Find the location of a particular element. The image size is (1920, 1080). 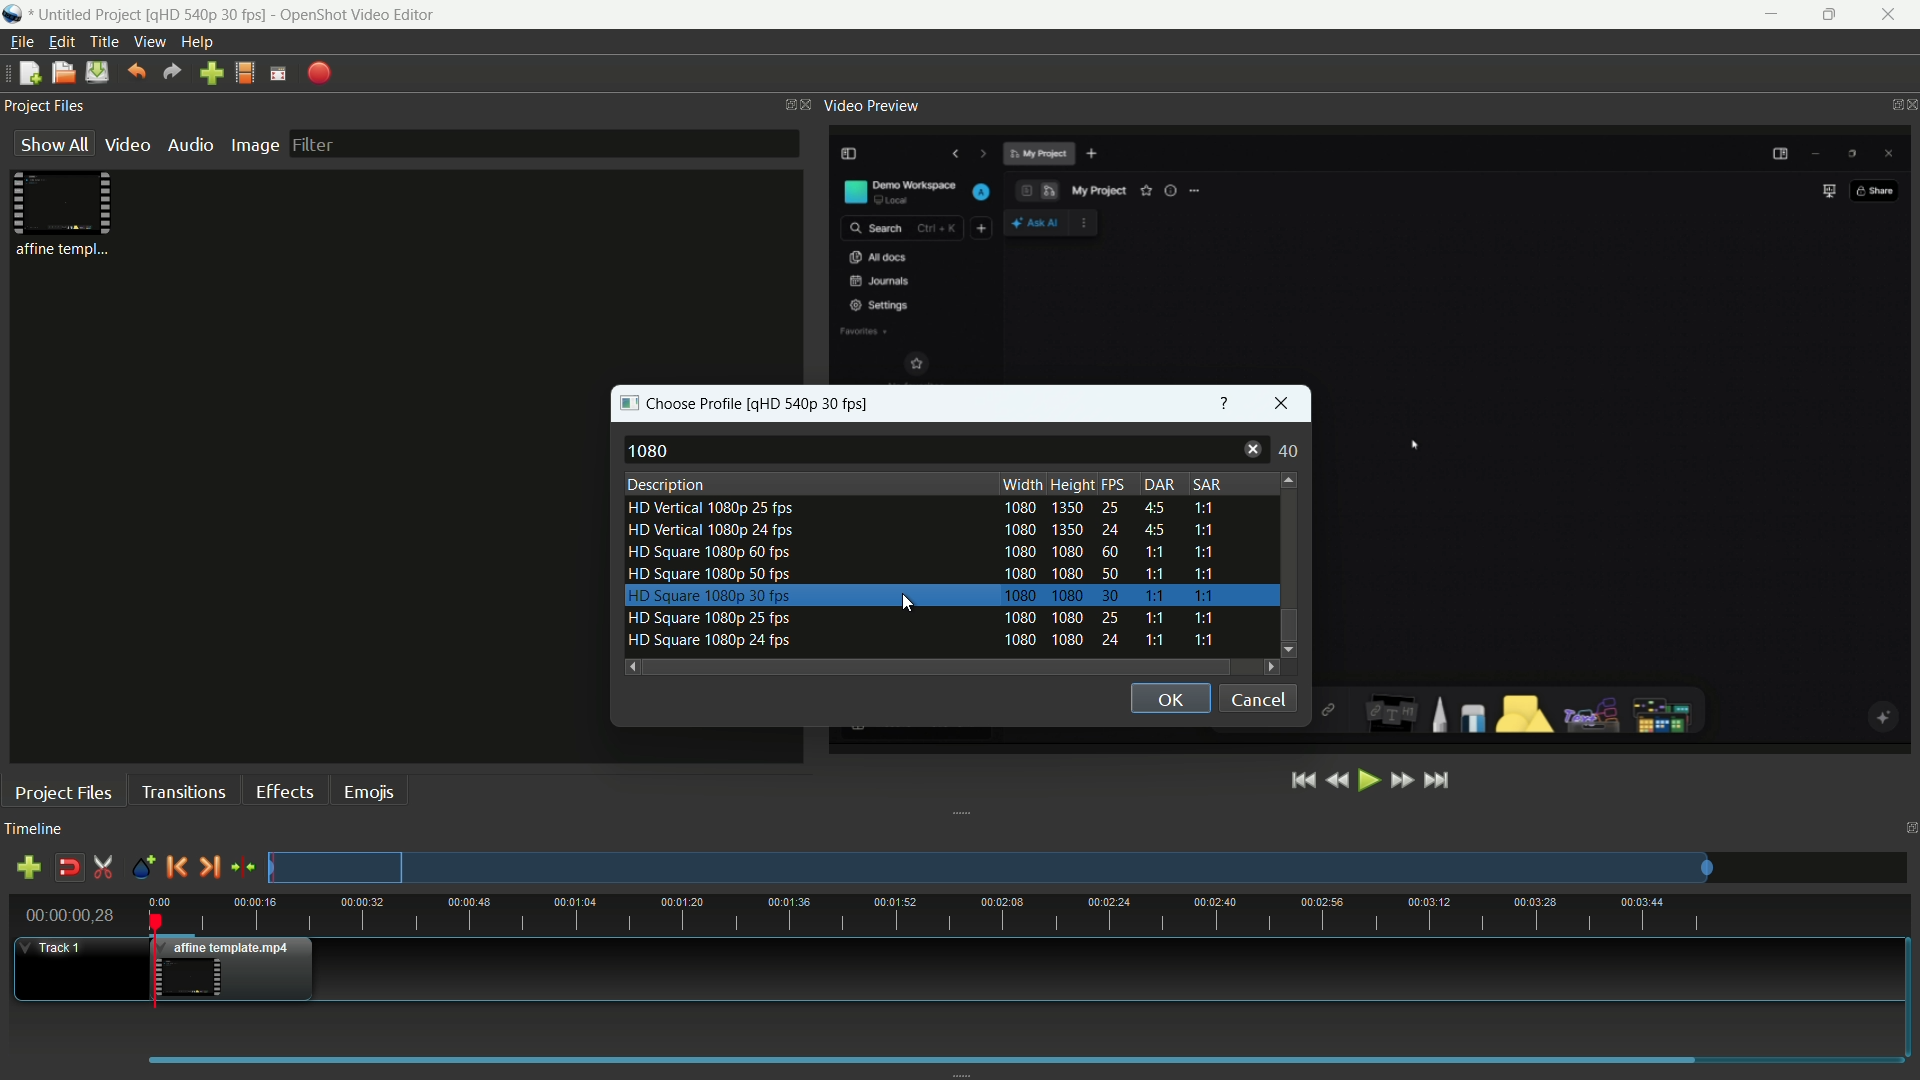

dar is located at coordinates (1160, 485).